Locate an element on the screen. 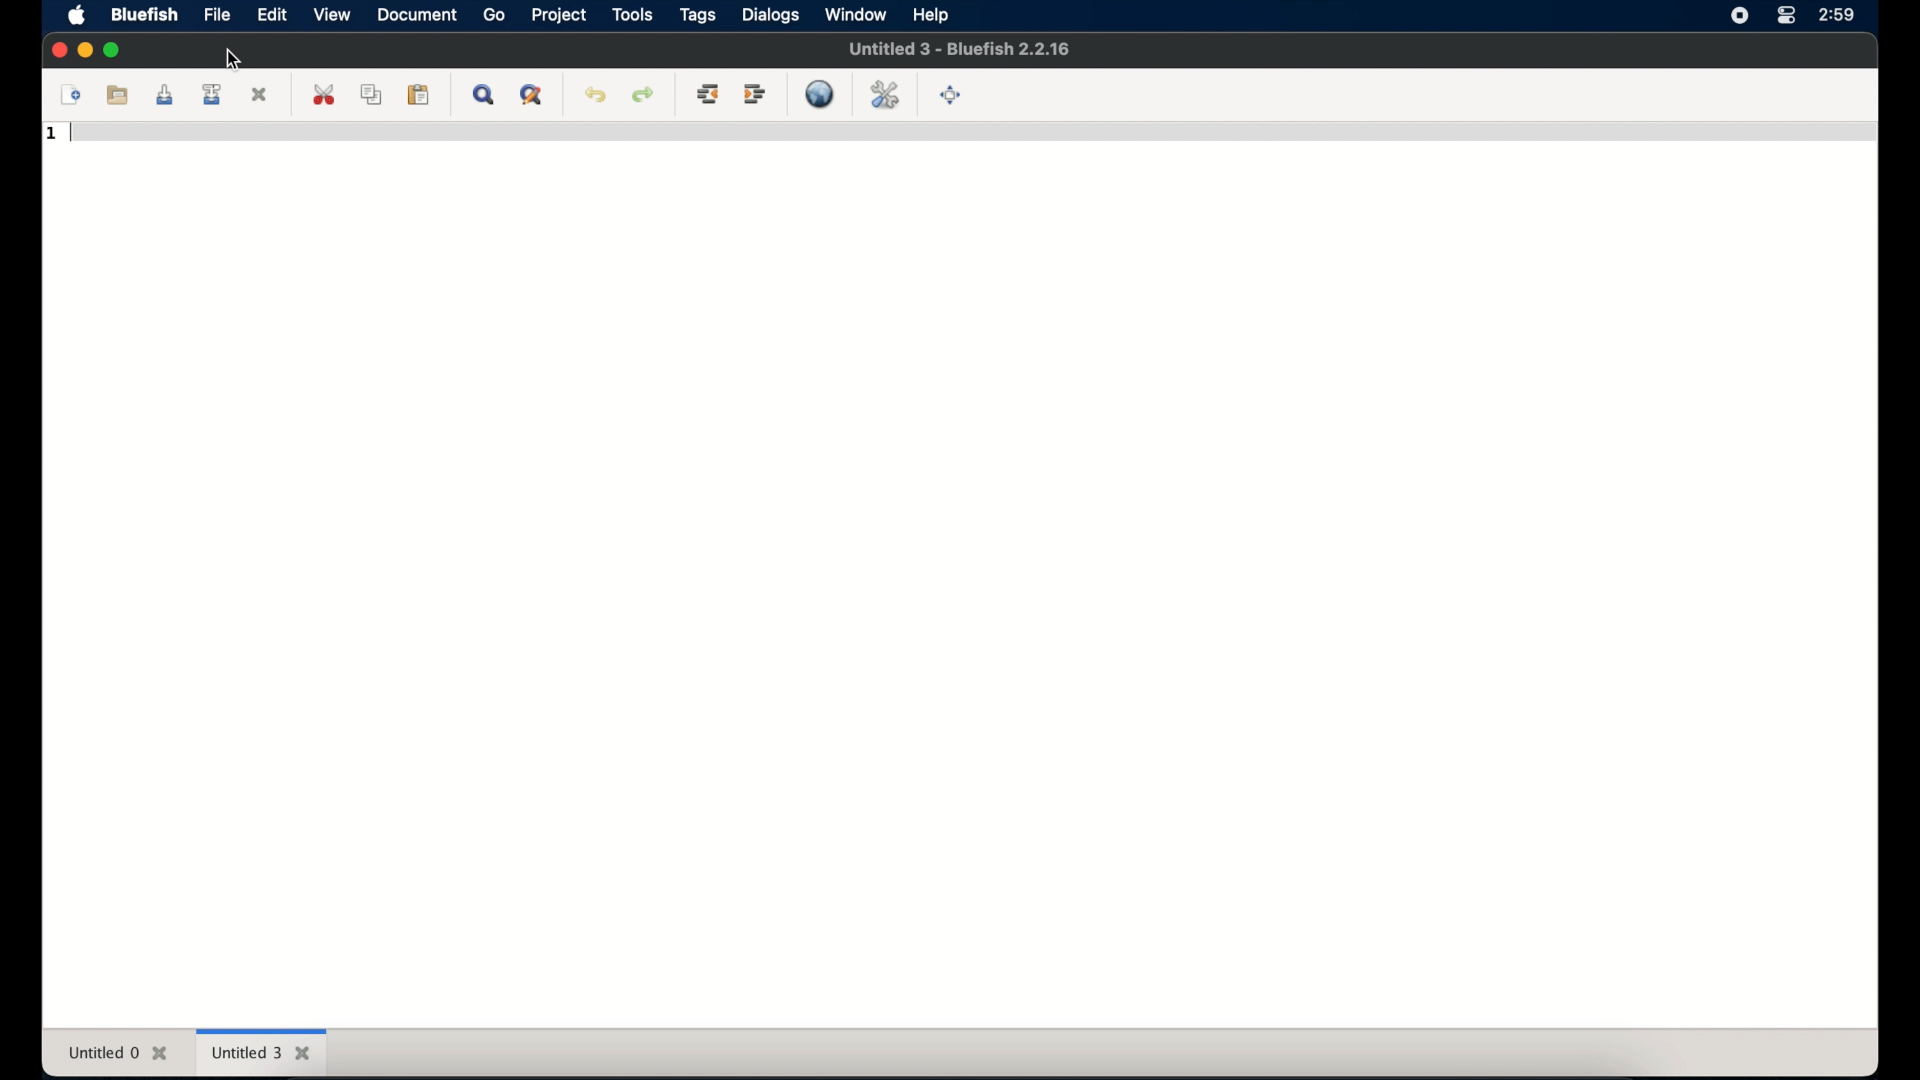 The width and height of the screenshot is (1920, 1080). close current file is located at coordinates (260, 94).